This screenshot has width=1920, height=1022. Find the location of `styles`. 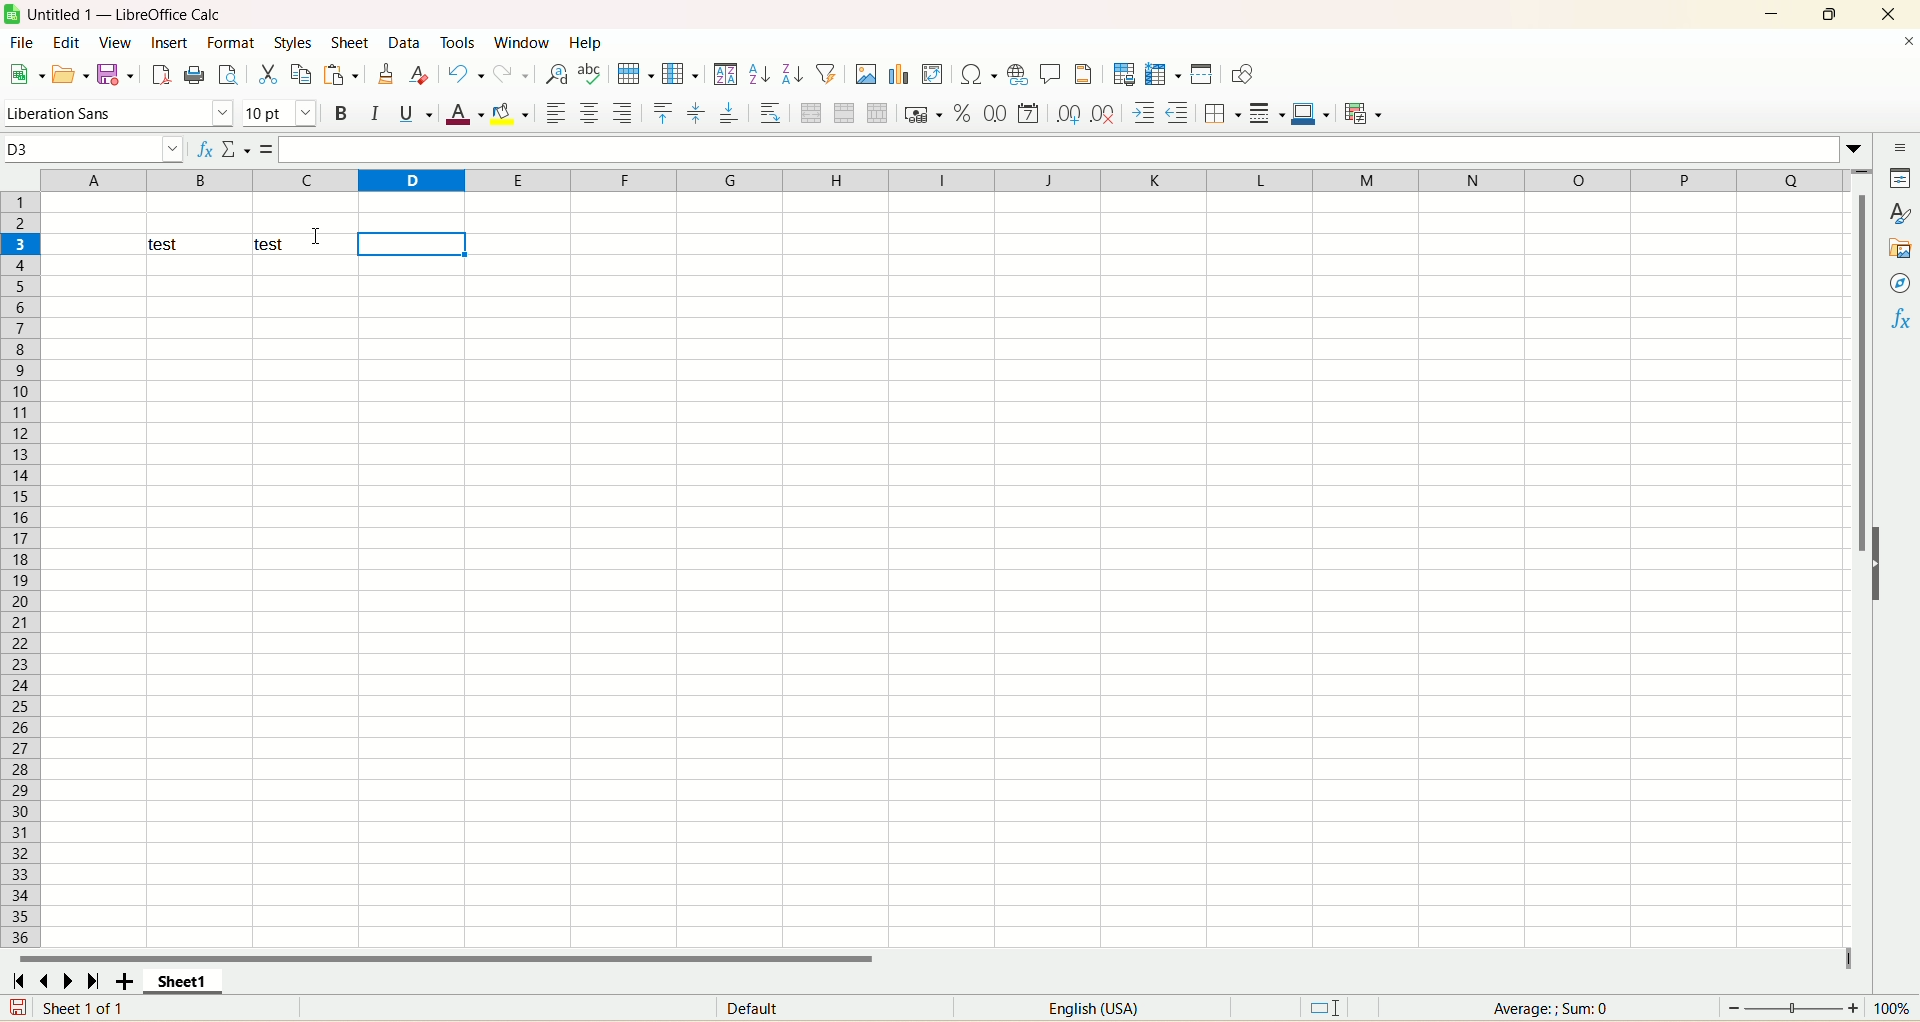

styles is located at coordinates (295, 42).